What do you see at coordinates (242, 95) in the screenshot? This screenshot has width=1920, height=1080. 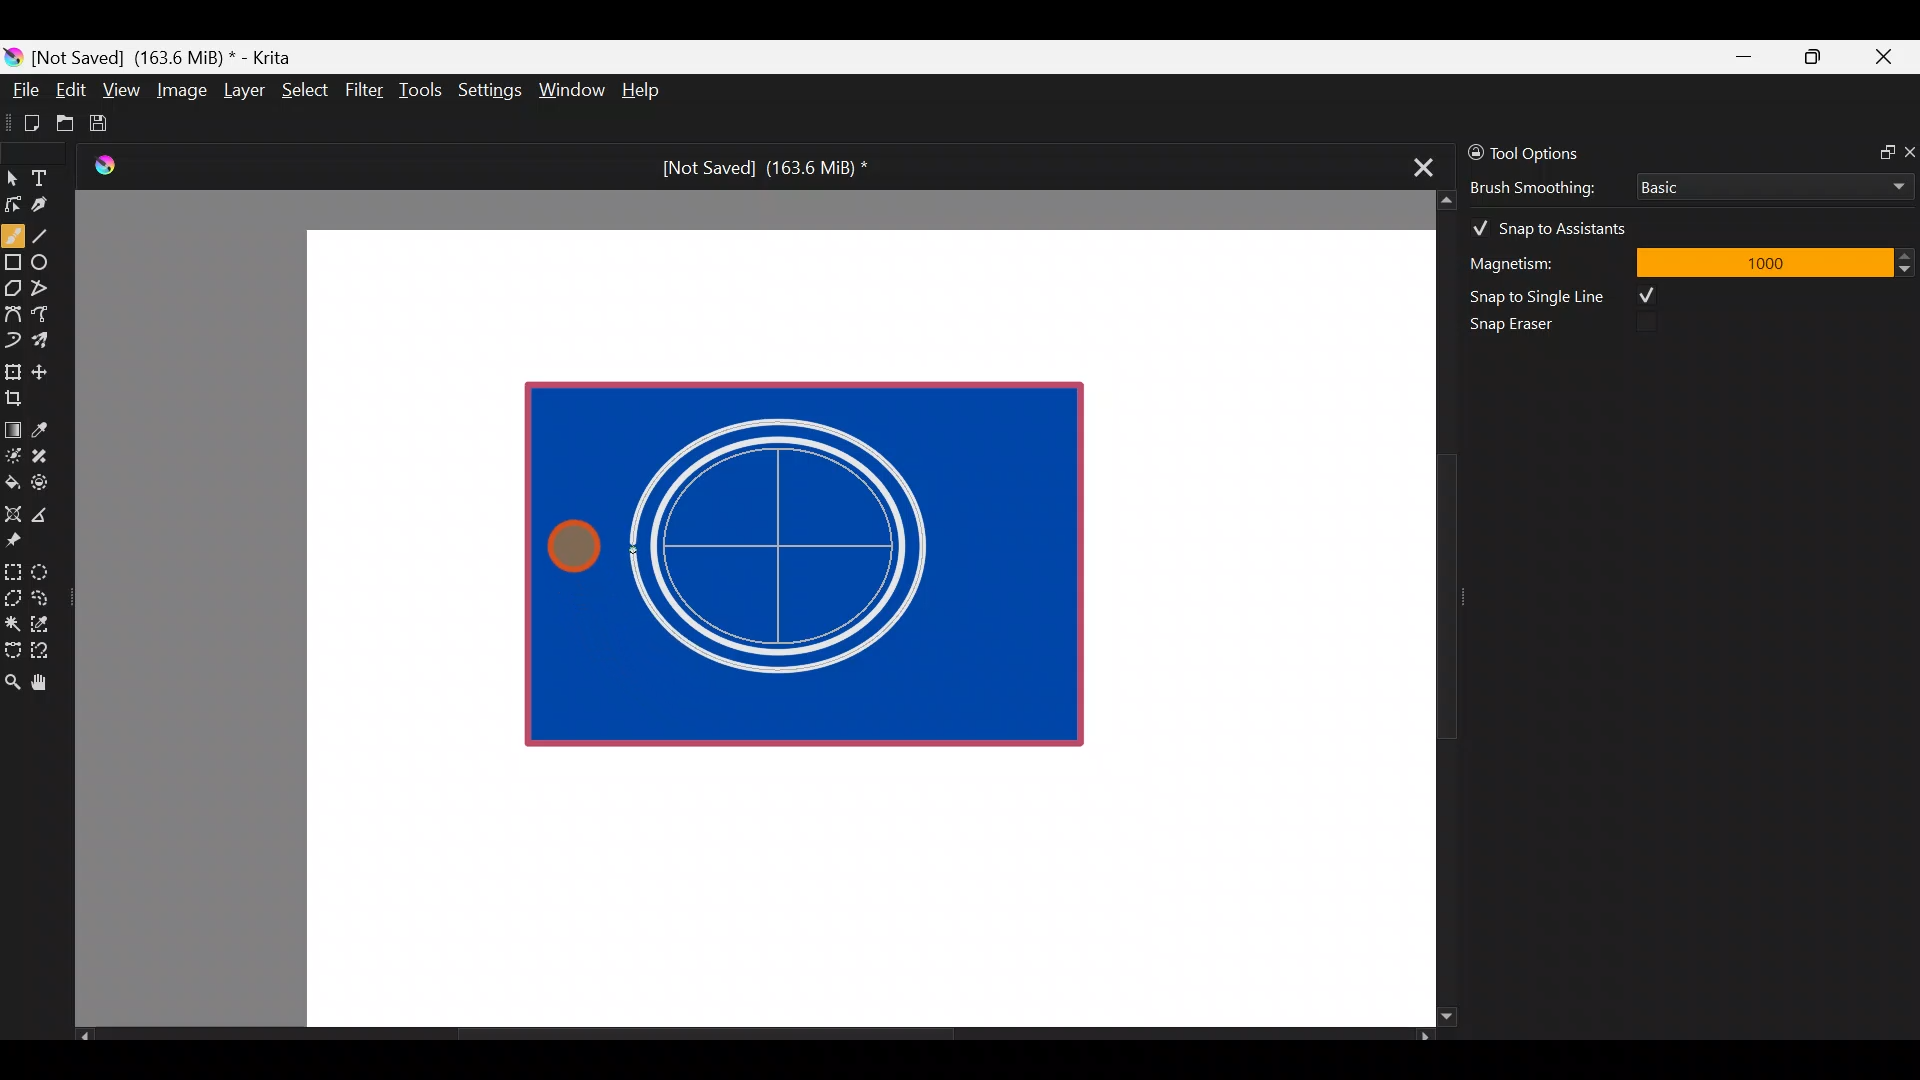 I see `Layer` at bounding box center [242, 95].